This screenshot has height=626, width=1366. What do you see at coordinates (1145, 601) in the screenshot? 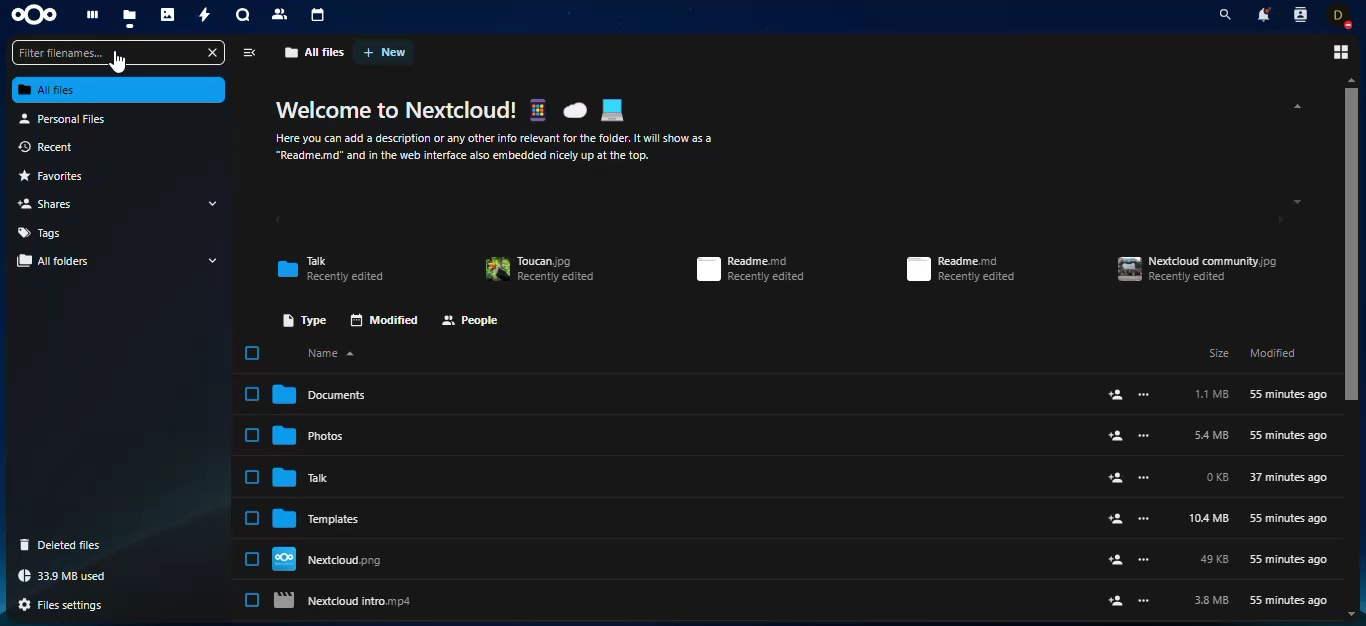
I see `more` at bounding box center [1145, 601].